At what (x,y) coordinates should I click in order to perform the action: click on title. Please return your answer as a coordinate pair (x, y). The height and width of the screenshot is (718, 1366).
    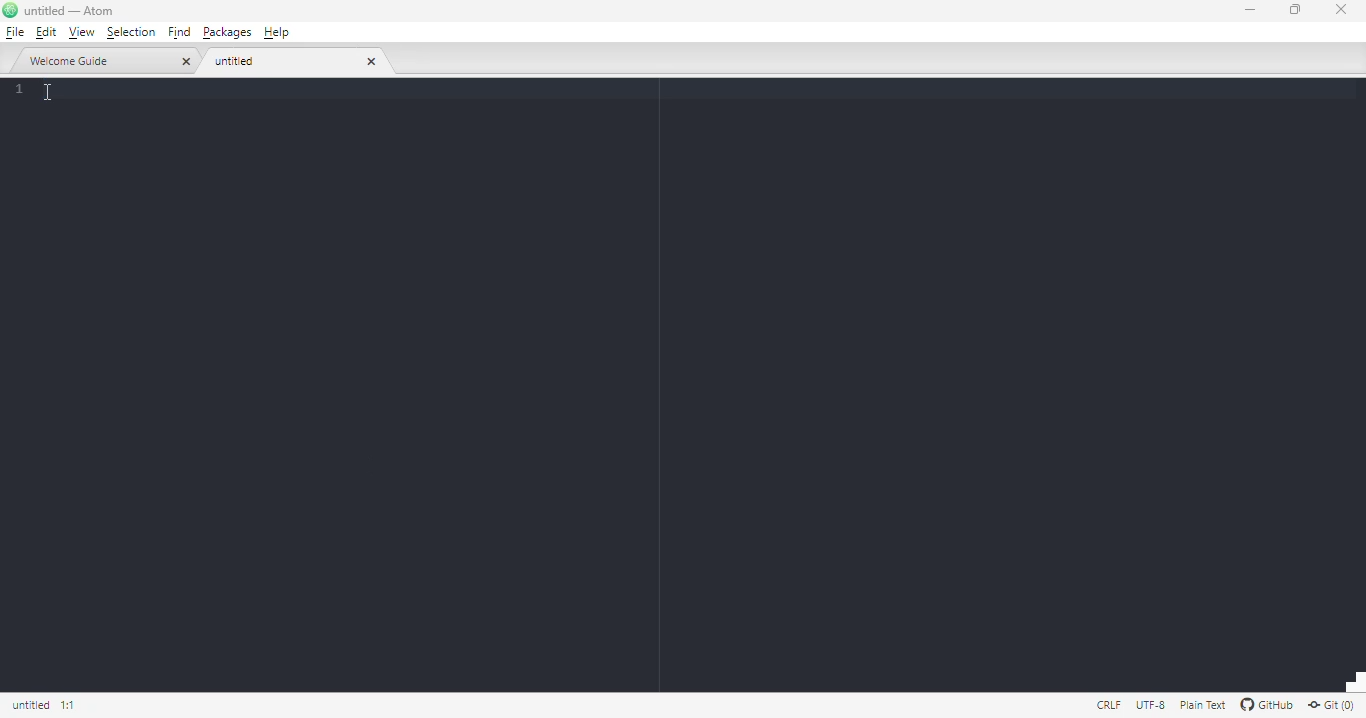
    Looking at the image, I should click on (70, 11).